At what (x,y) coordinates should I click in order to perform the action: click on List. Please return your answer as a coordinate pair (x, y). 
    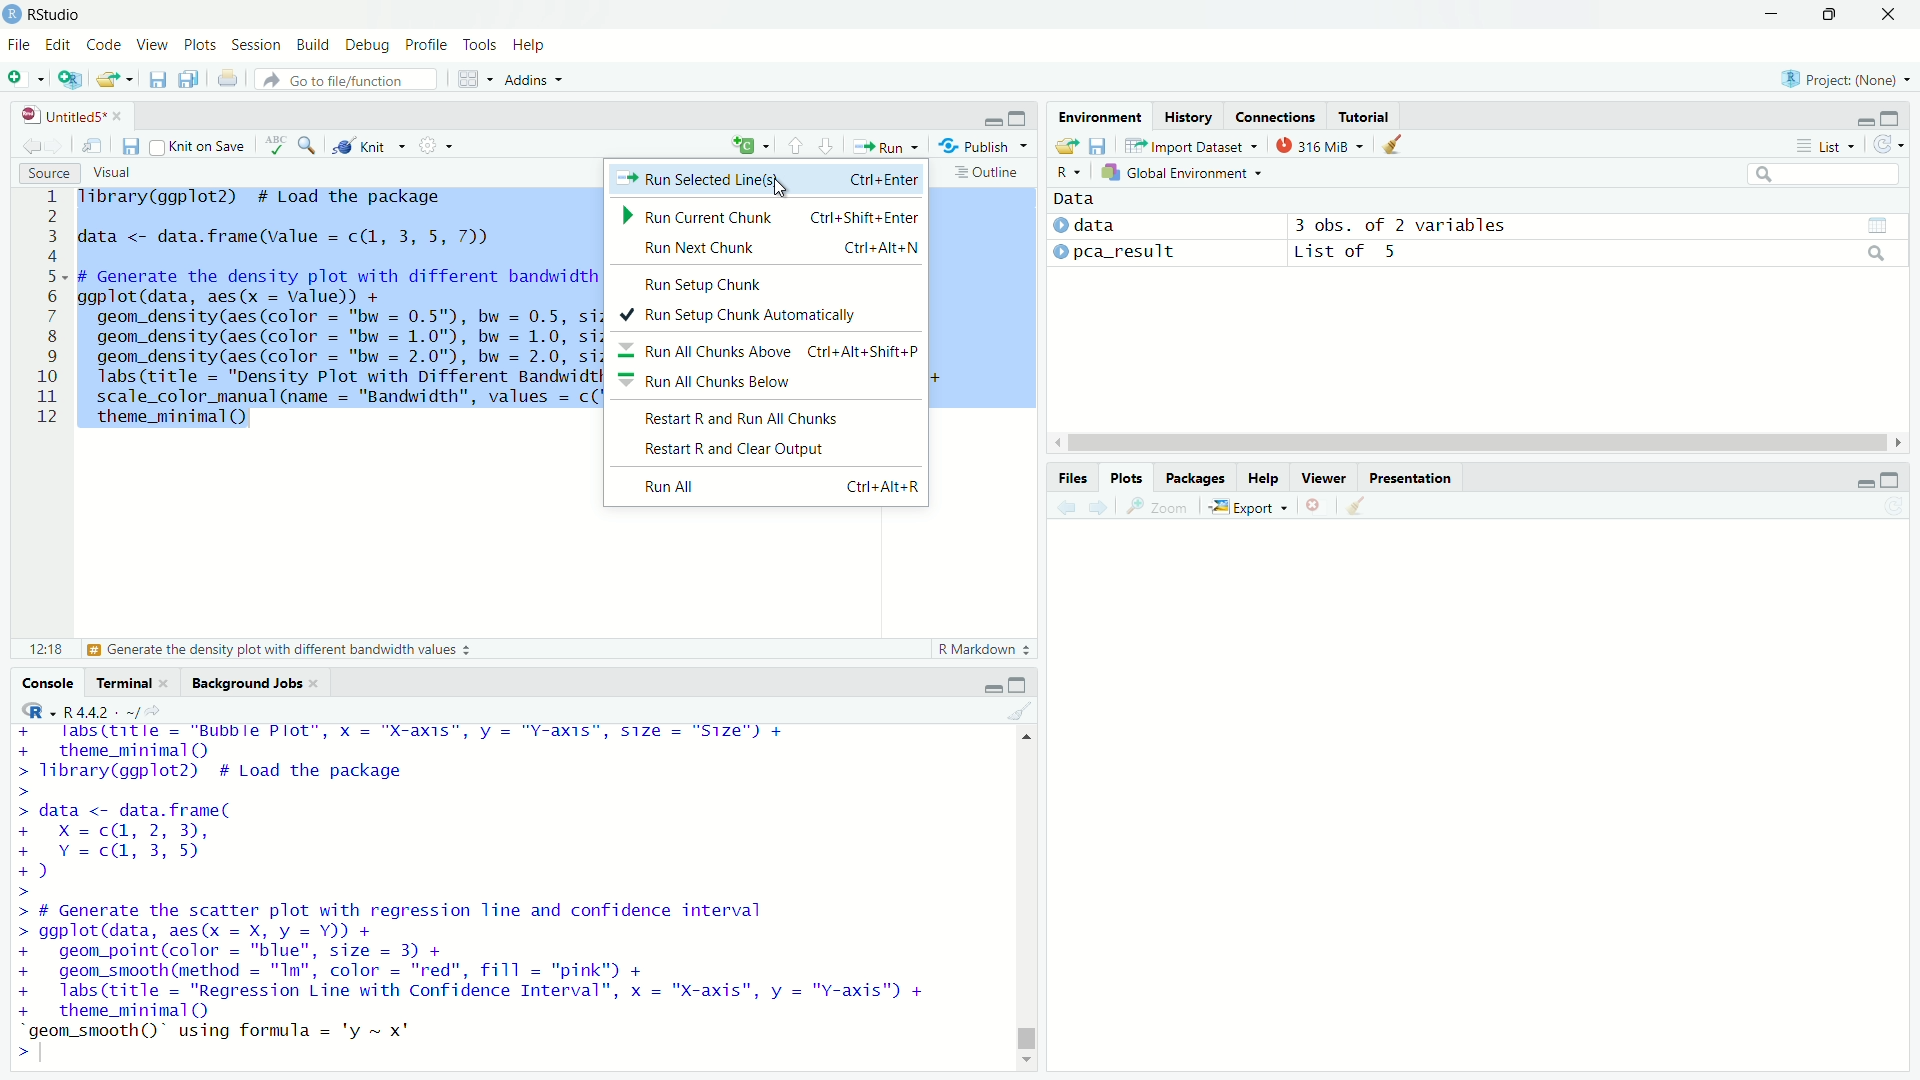
    Looking at the image, I should click on (1826, 145).